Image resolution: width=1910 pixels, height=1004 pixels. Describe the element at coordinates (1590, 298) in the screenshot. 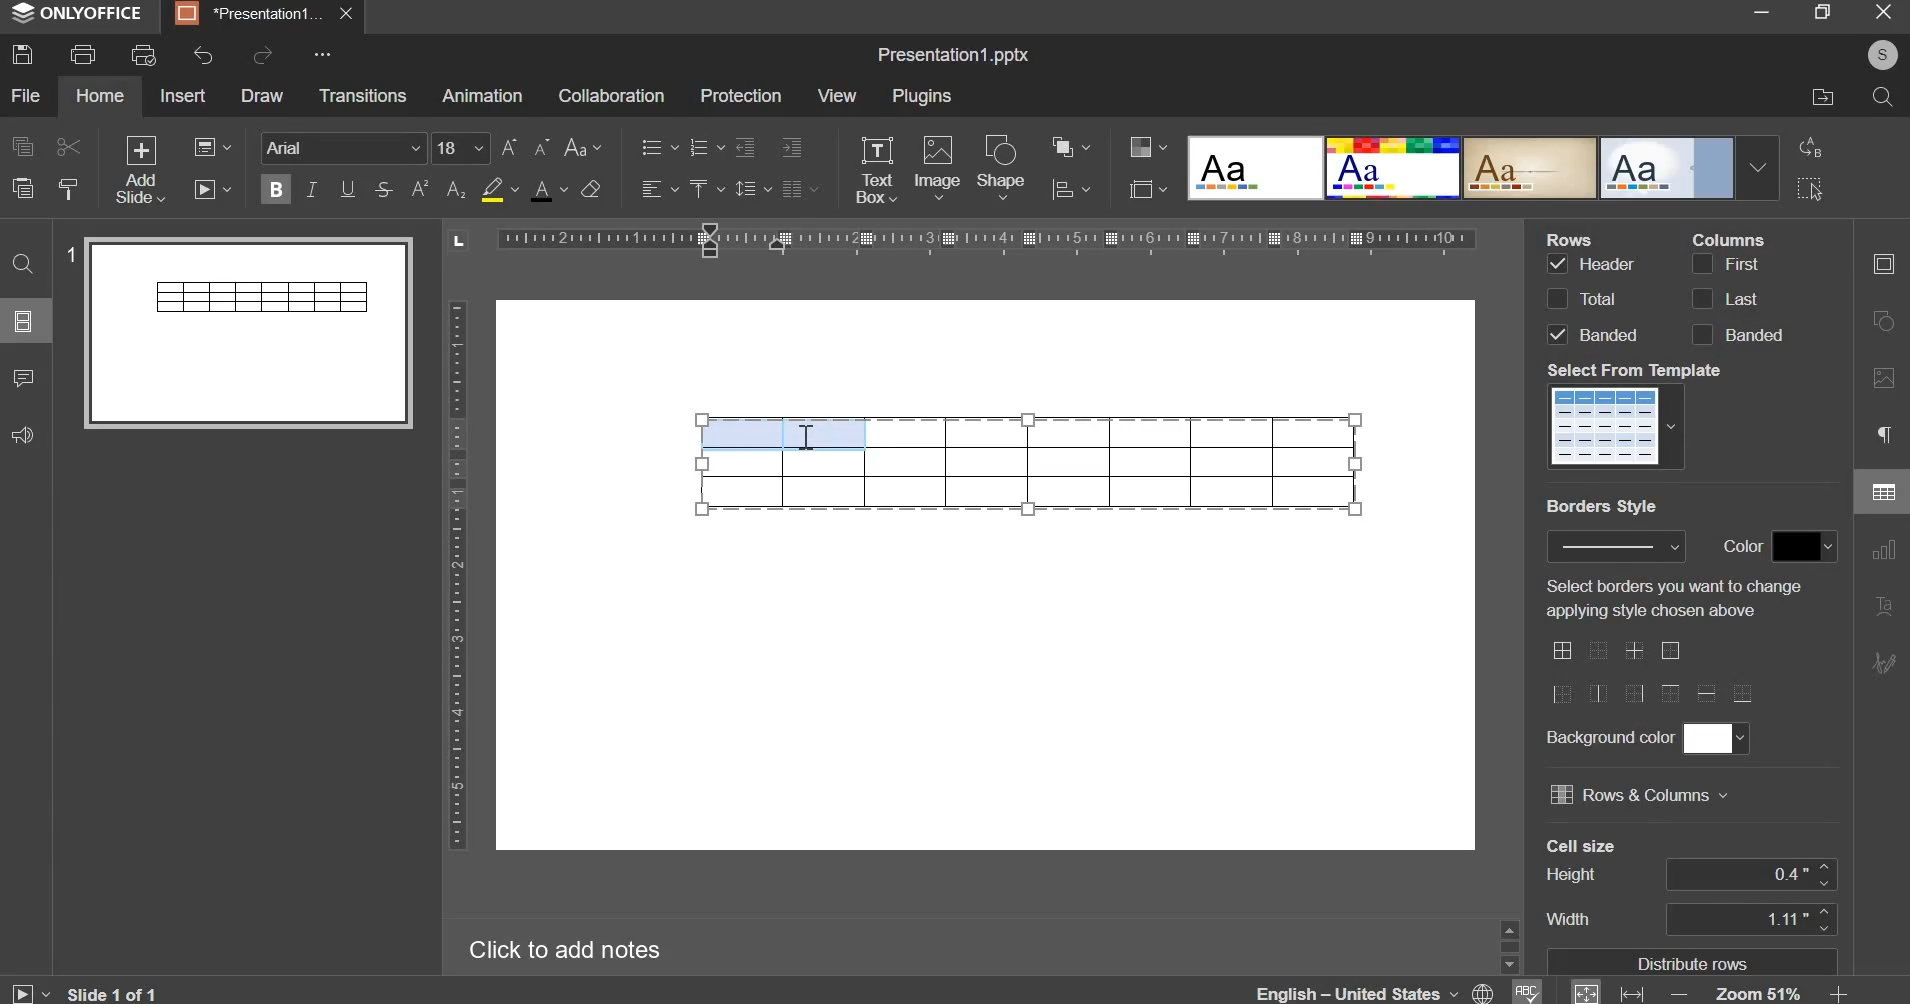

I see `rows` at that location.